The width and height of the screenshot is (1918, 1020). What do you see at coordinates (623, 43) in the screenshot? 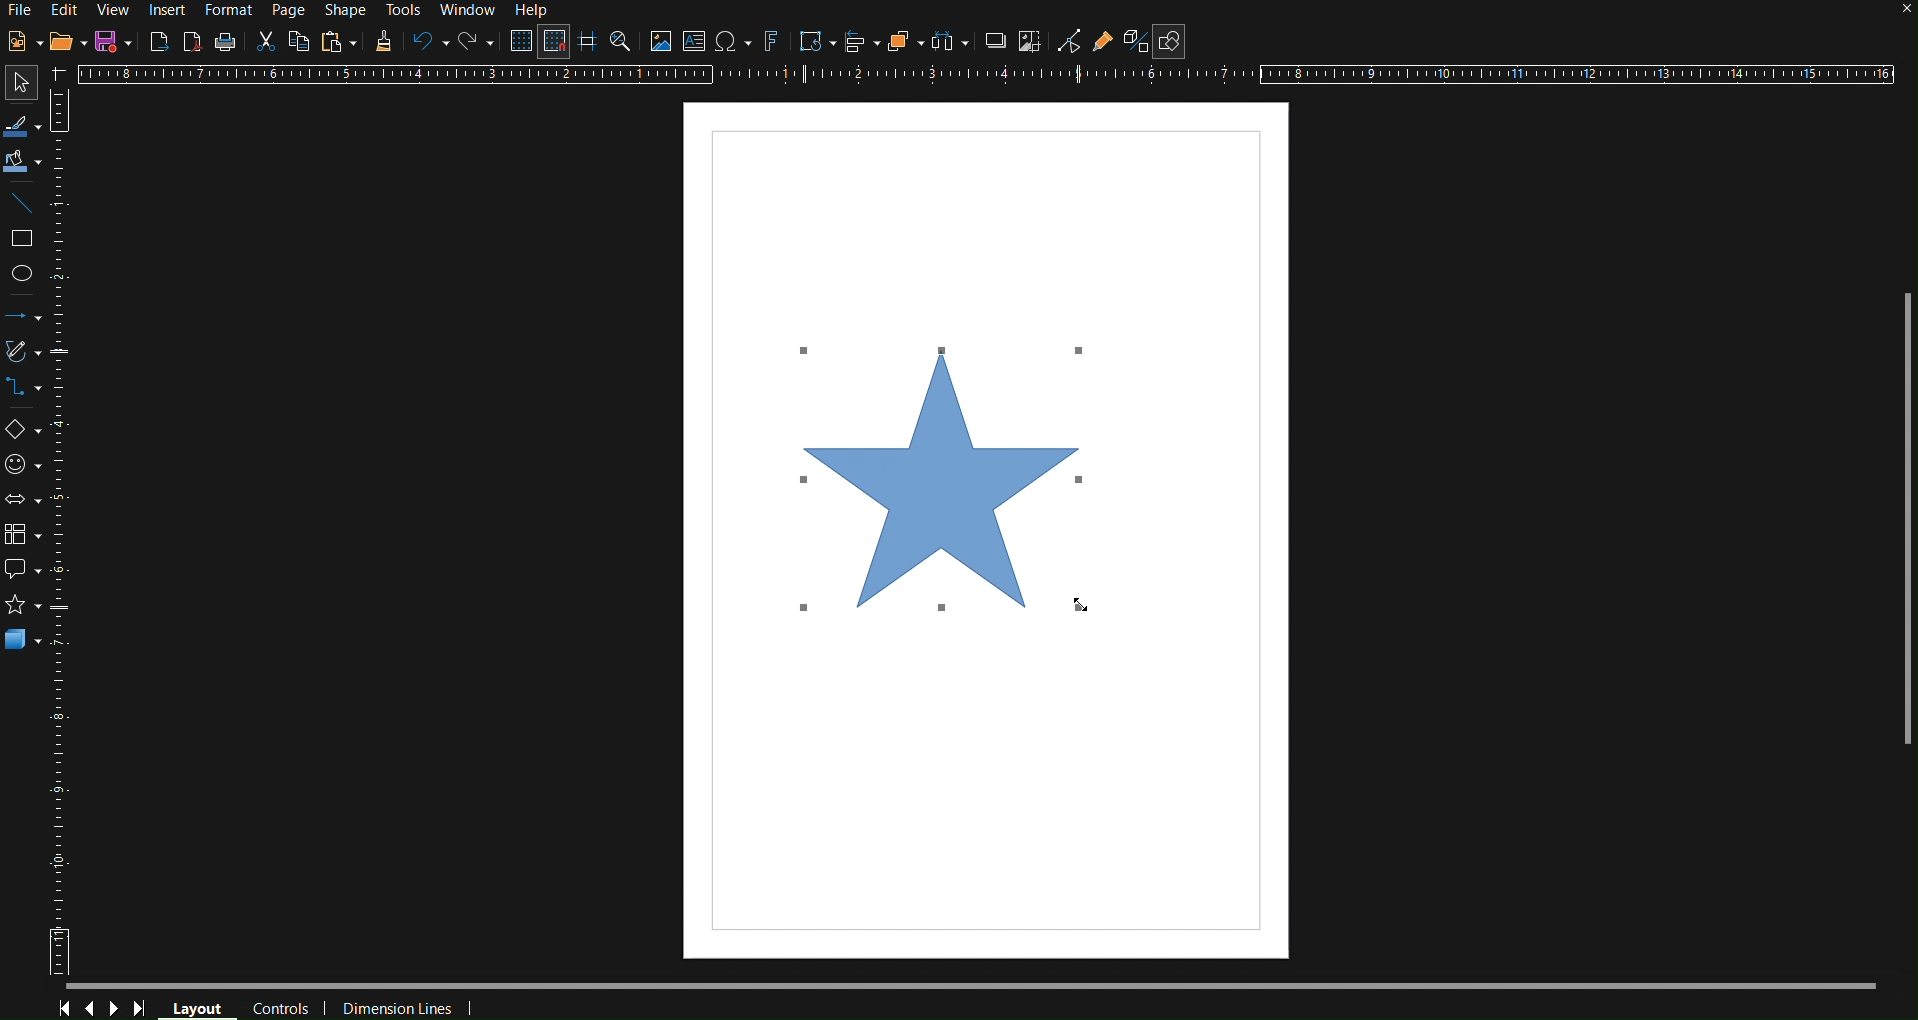
I see `Zoom and Pan` at bounding box center [623, 43].